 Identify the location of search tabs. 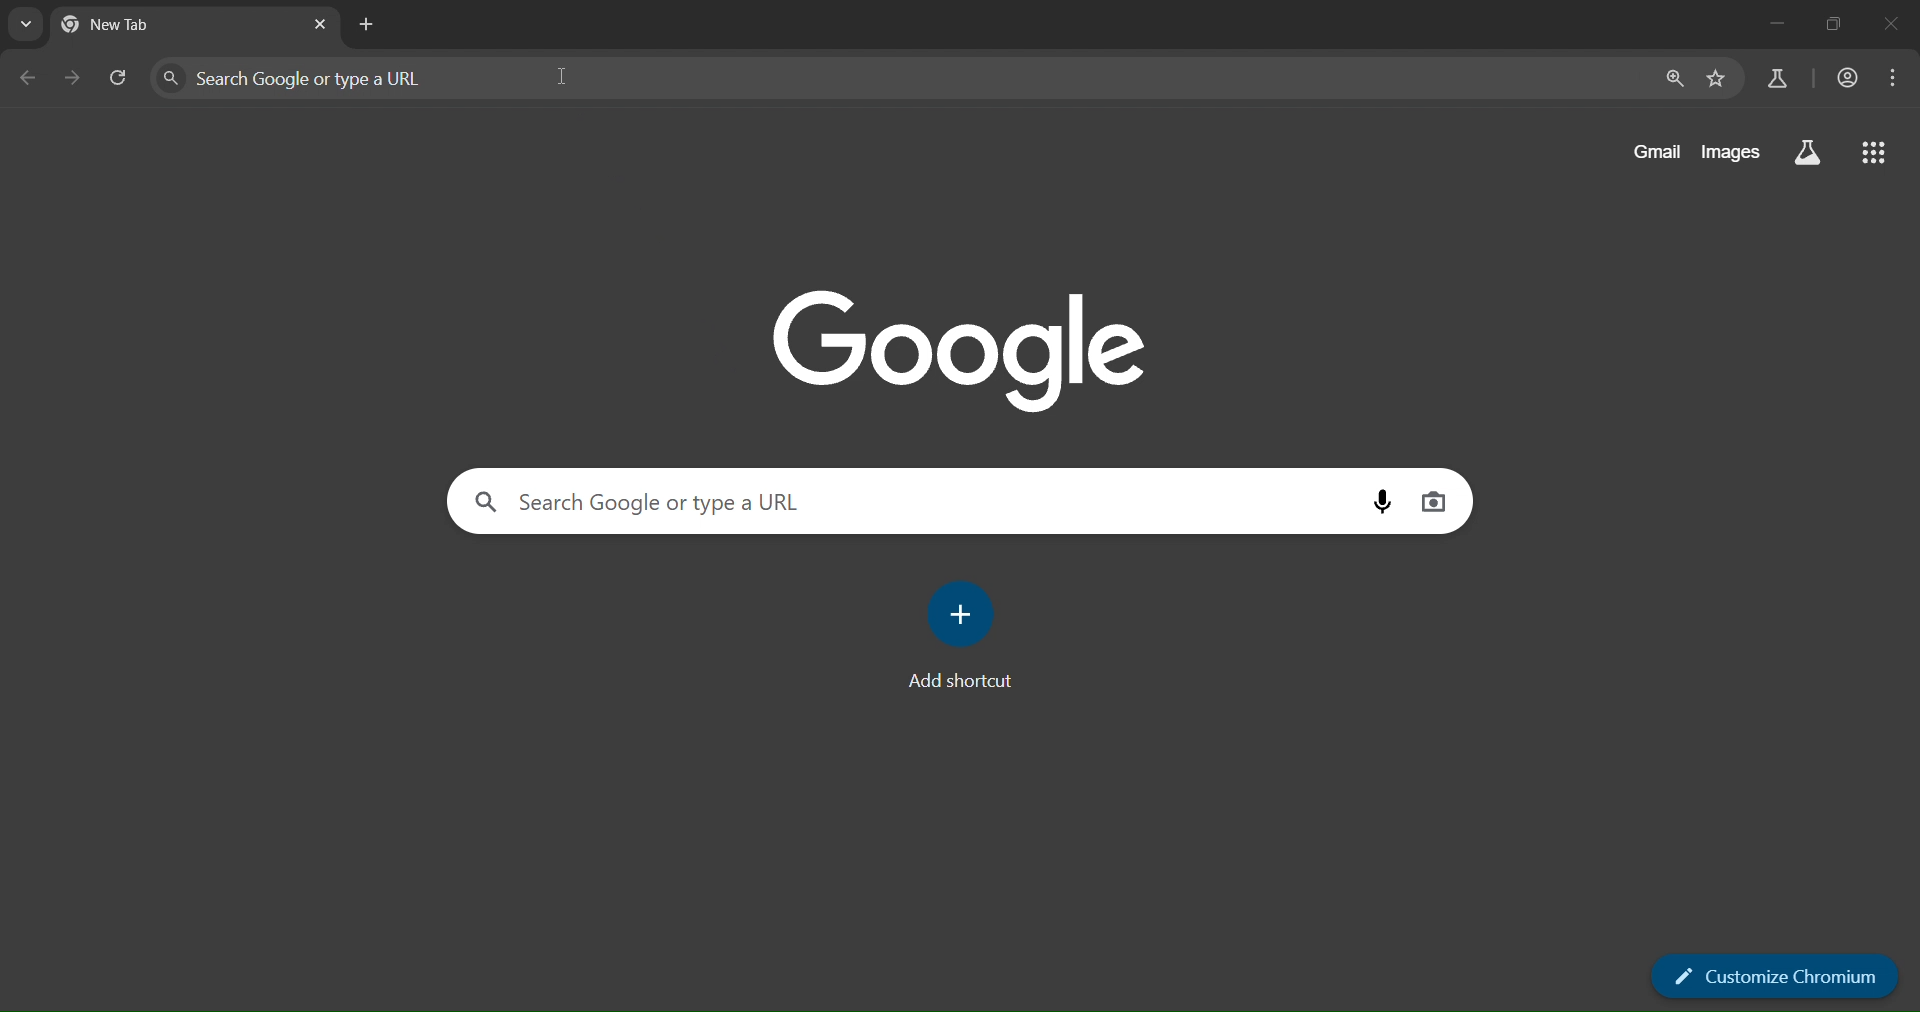
(26, 23).